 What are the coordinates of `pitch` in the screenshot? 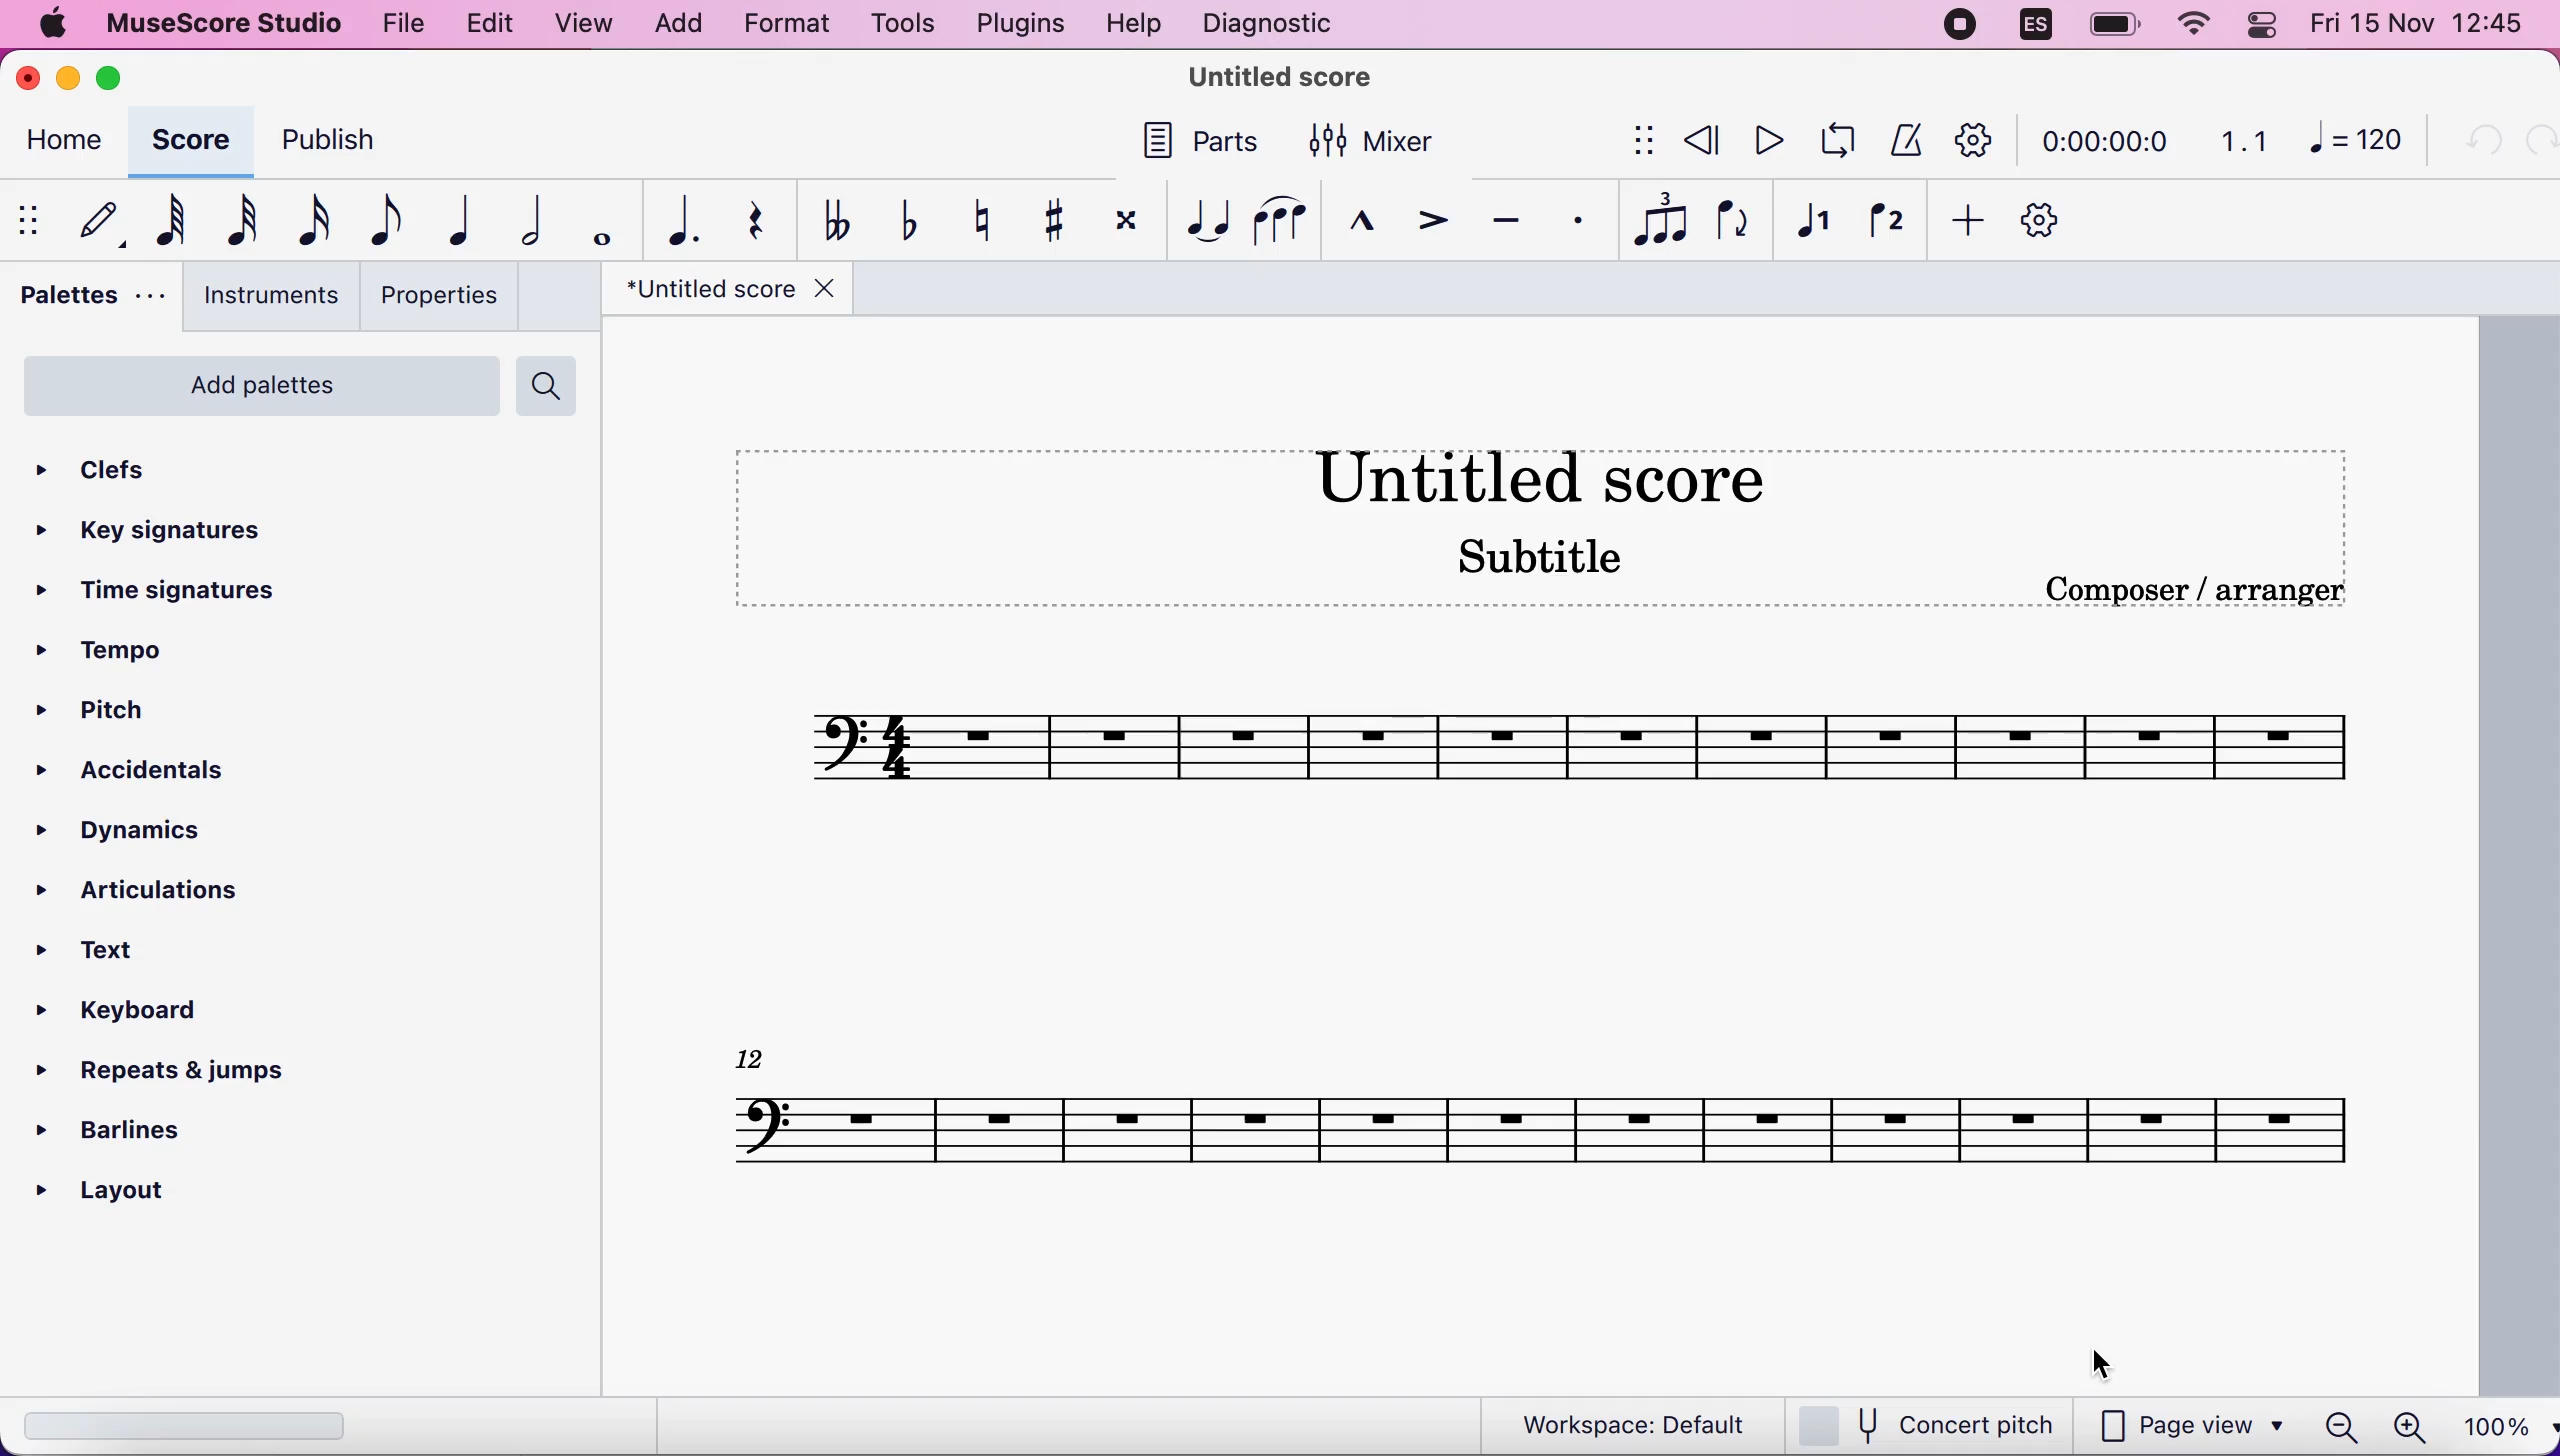 It's located at (104, 714).